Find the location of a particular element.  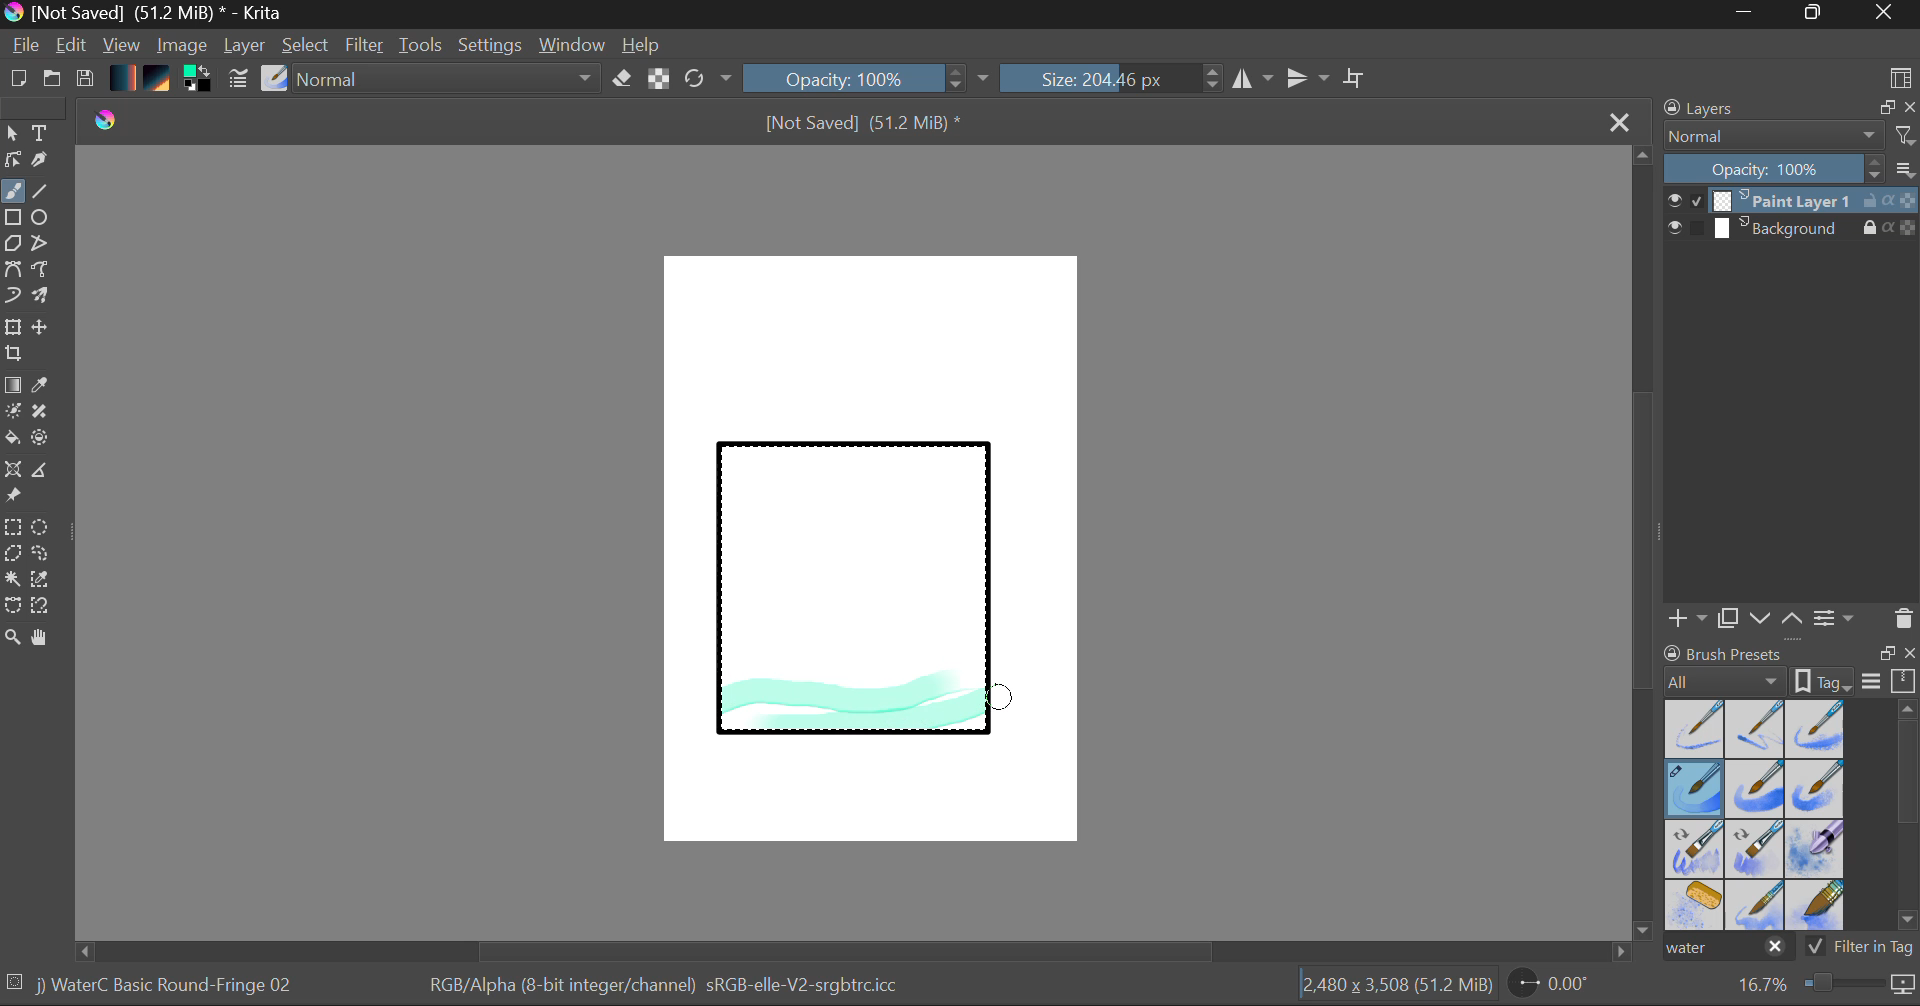

Zoom is located at coordinates (13, 639).